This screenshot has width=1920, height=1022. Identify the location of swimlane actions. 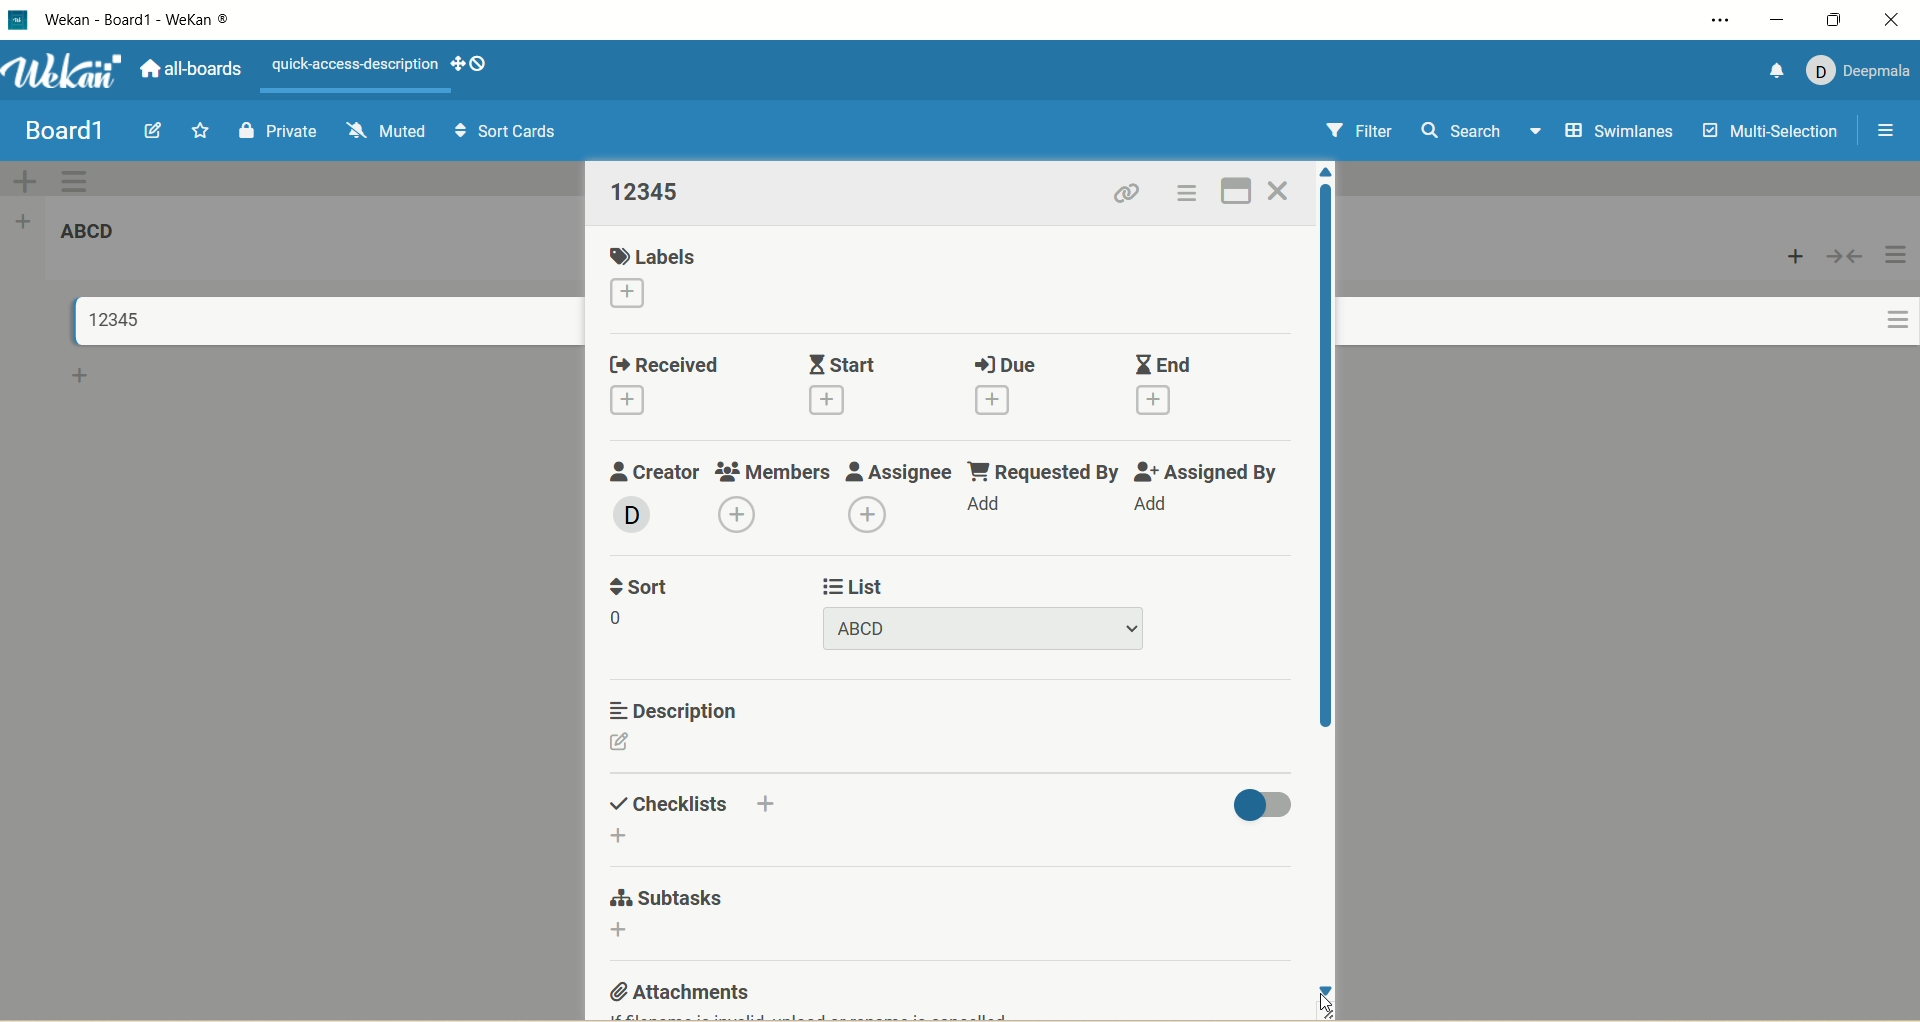
(76, 182).